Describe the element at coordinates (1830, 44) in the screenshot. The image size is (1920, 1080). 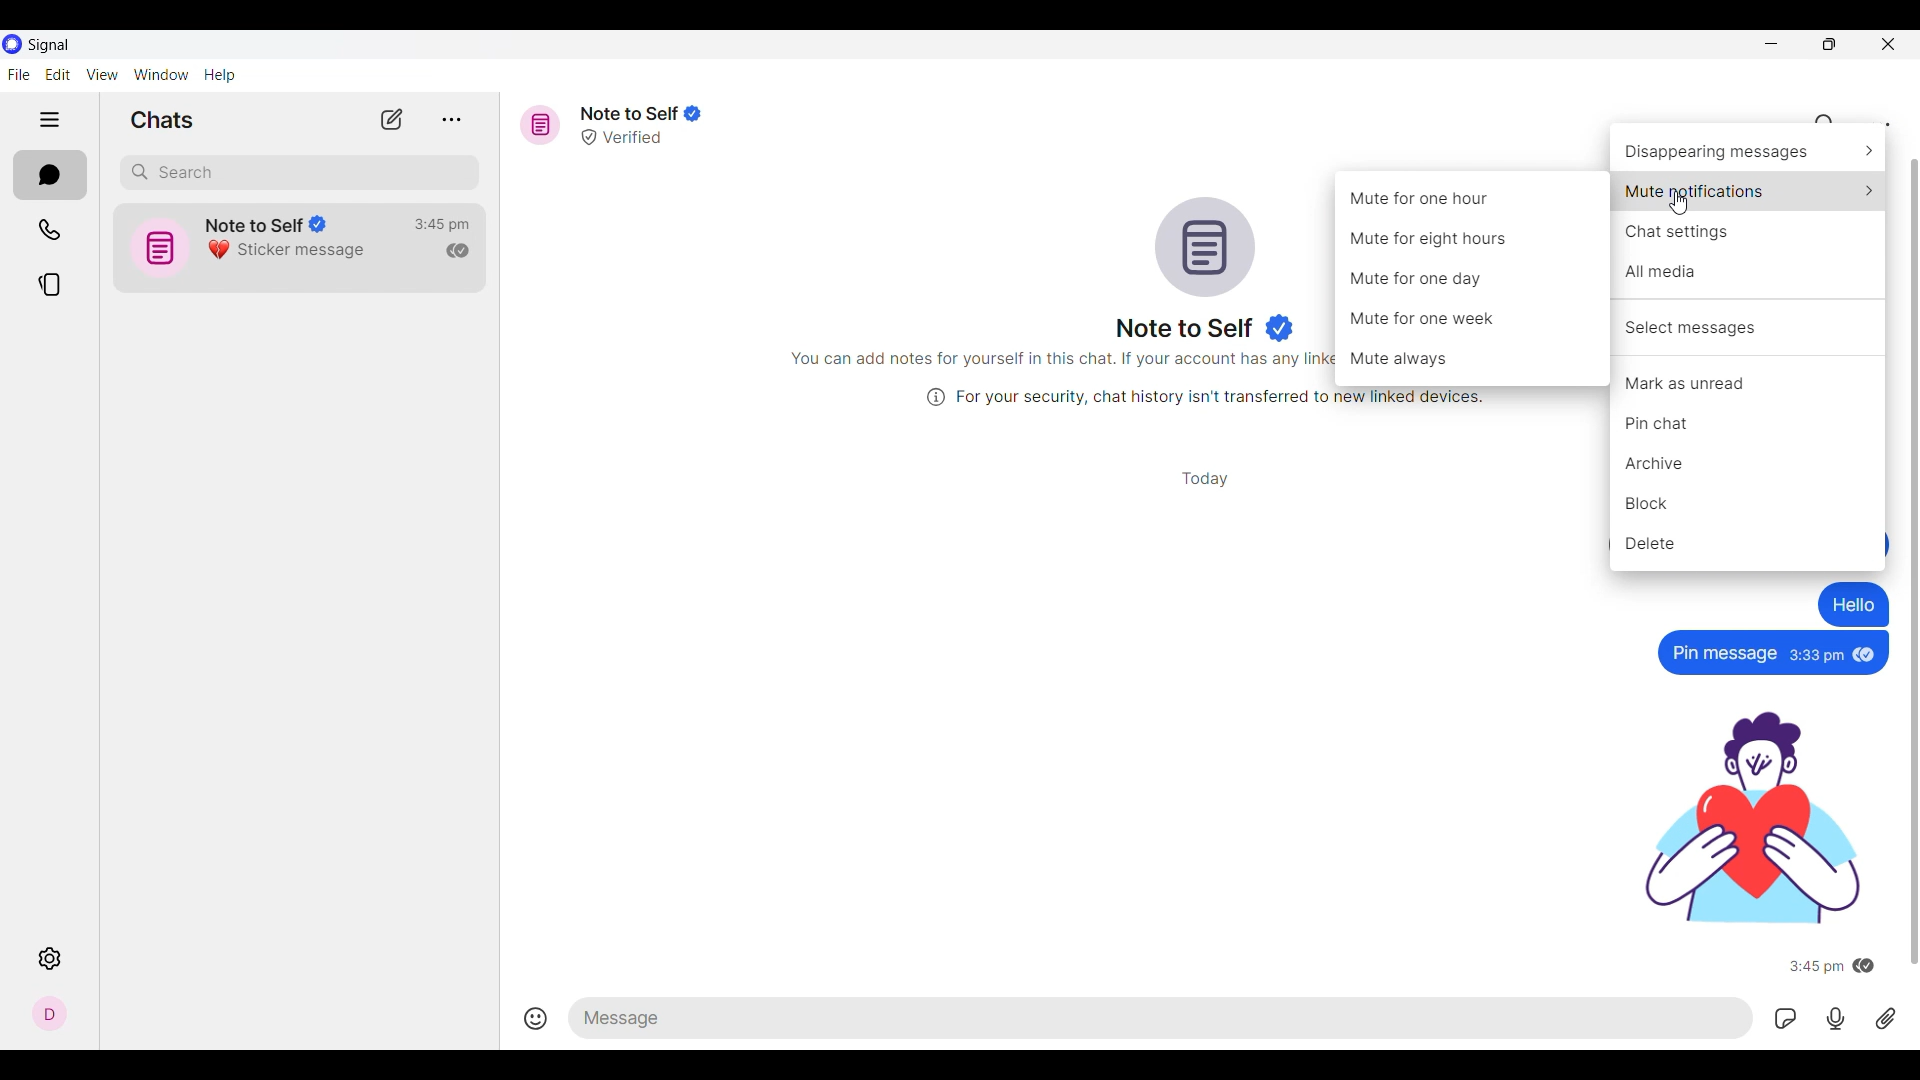
I see `Show interface in smaller tab` at that location.